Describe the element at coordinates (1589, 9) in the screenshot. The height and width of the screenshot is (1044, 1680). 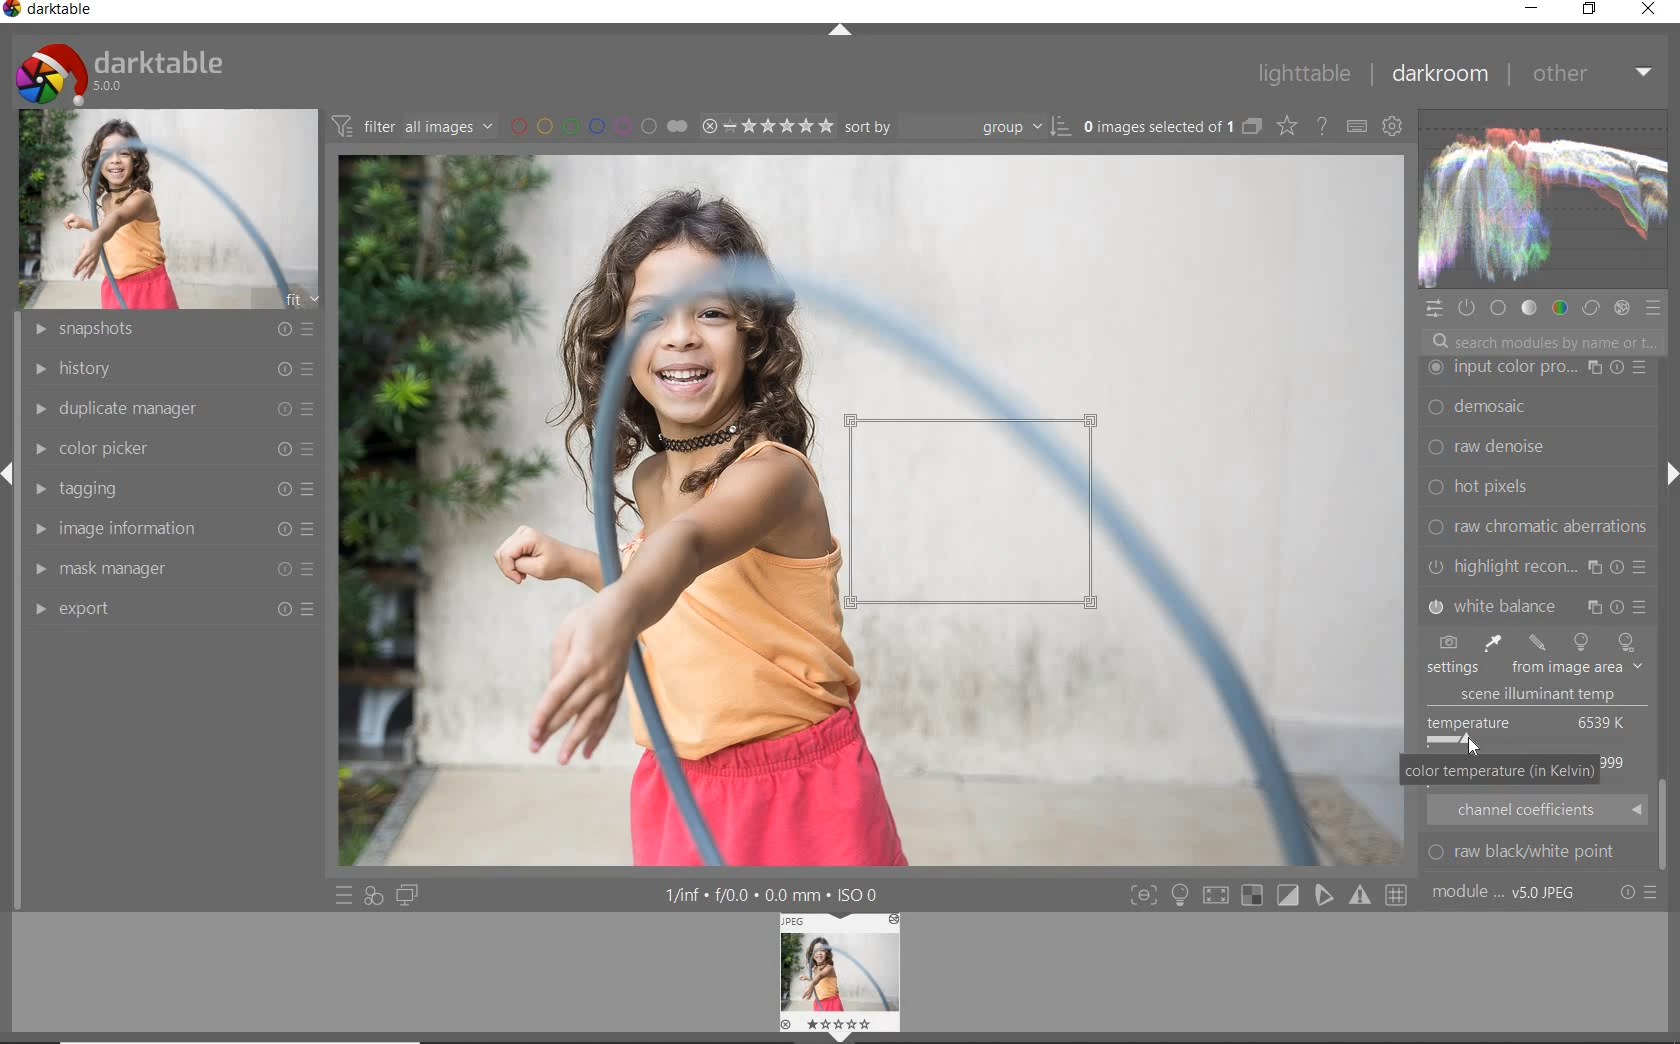
I see `restore` at that location.